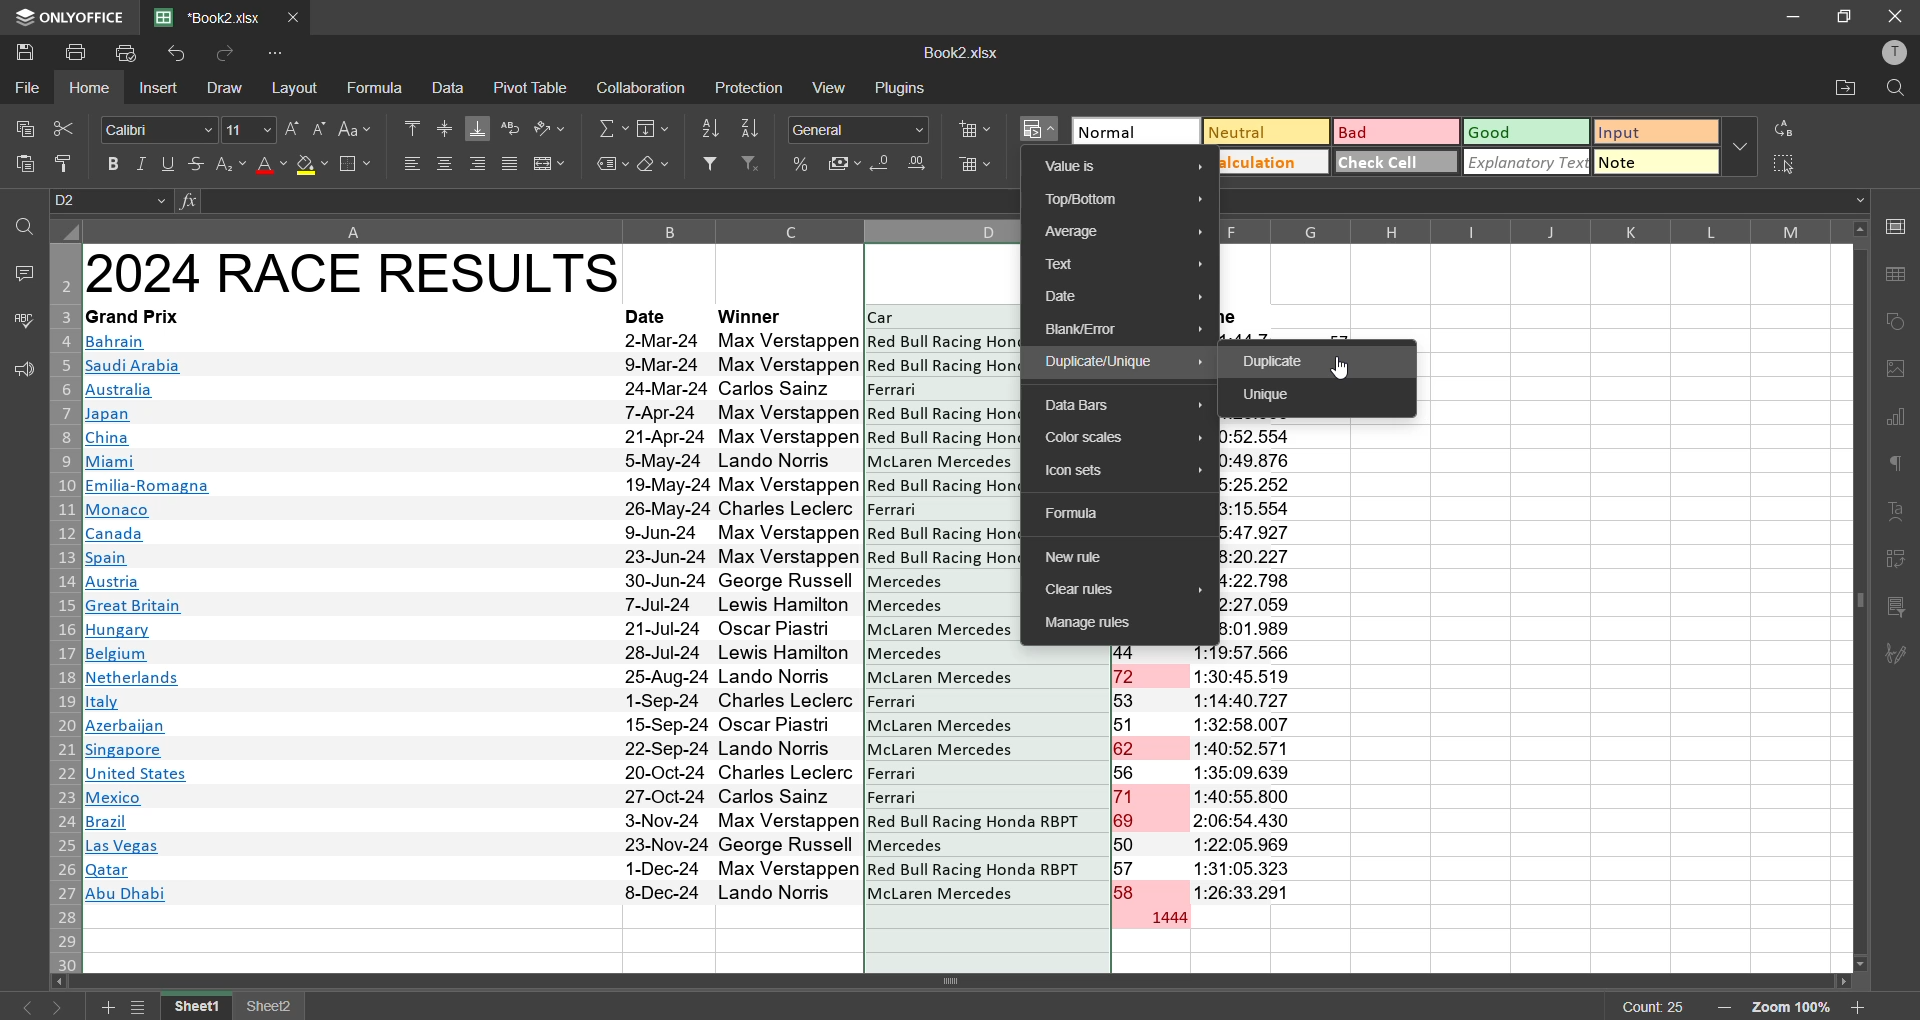  I want to click on fill color, so click(312, 166).